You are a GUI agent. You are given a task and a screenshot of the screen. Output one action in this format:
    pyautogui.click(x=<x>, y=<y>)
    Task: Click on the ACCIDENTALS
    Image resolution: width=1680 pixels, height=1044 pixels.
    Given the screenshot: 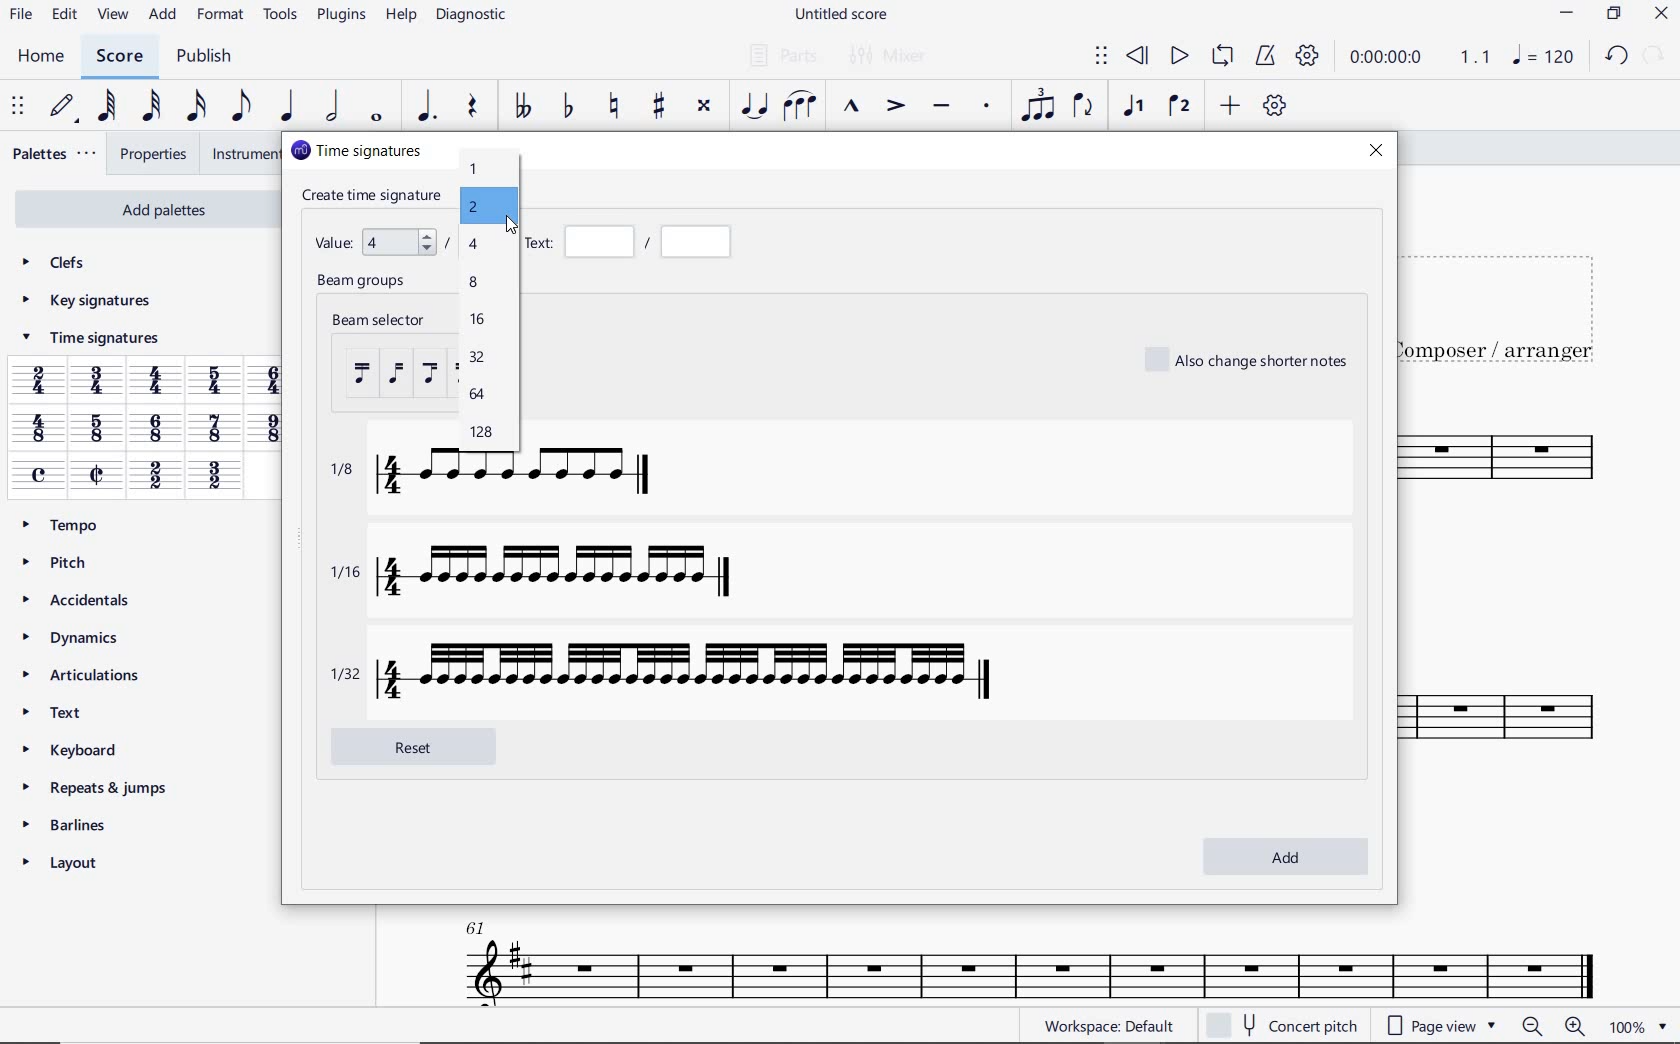 What is the action you would take?
    pyautogui.click(x=78, y=597)
    